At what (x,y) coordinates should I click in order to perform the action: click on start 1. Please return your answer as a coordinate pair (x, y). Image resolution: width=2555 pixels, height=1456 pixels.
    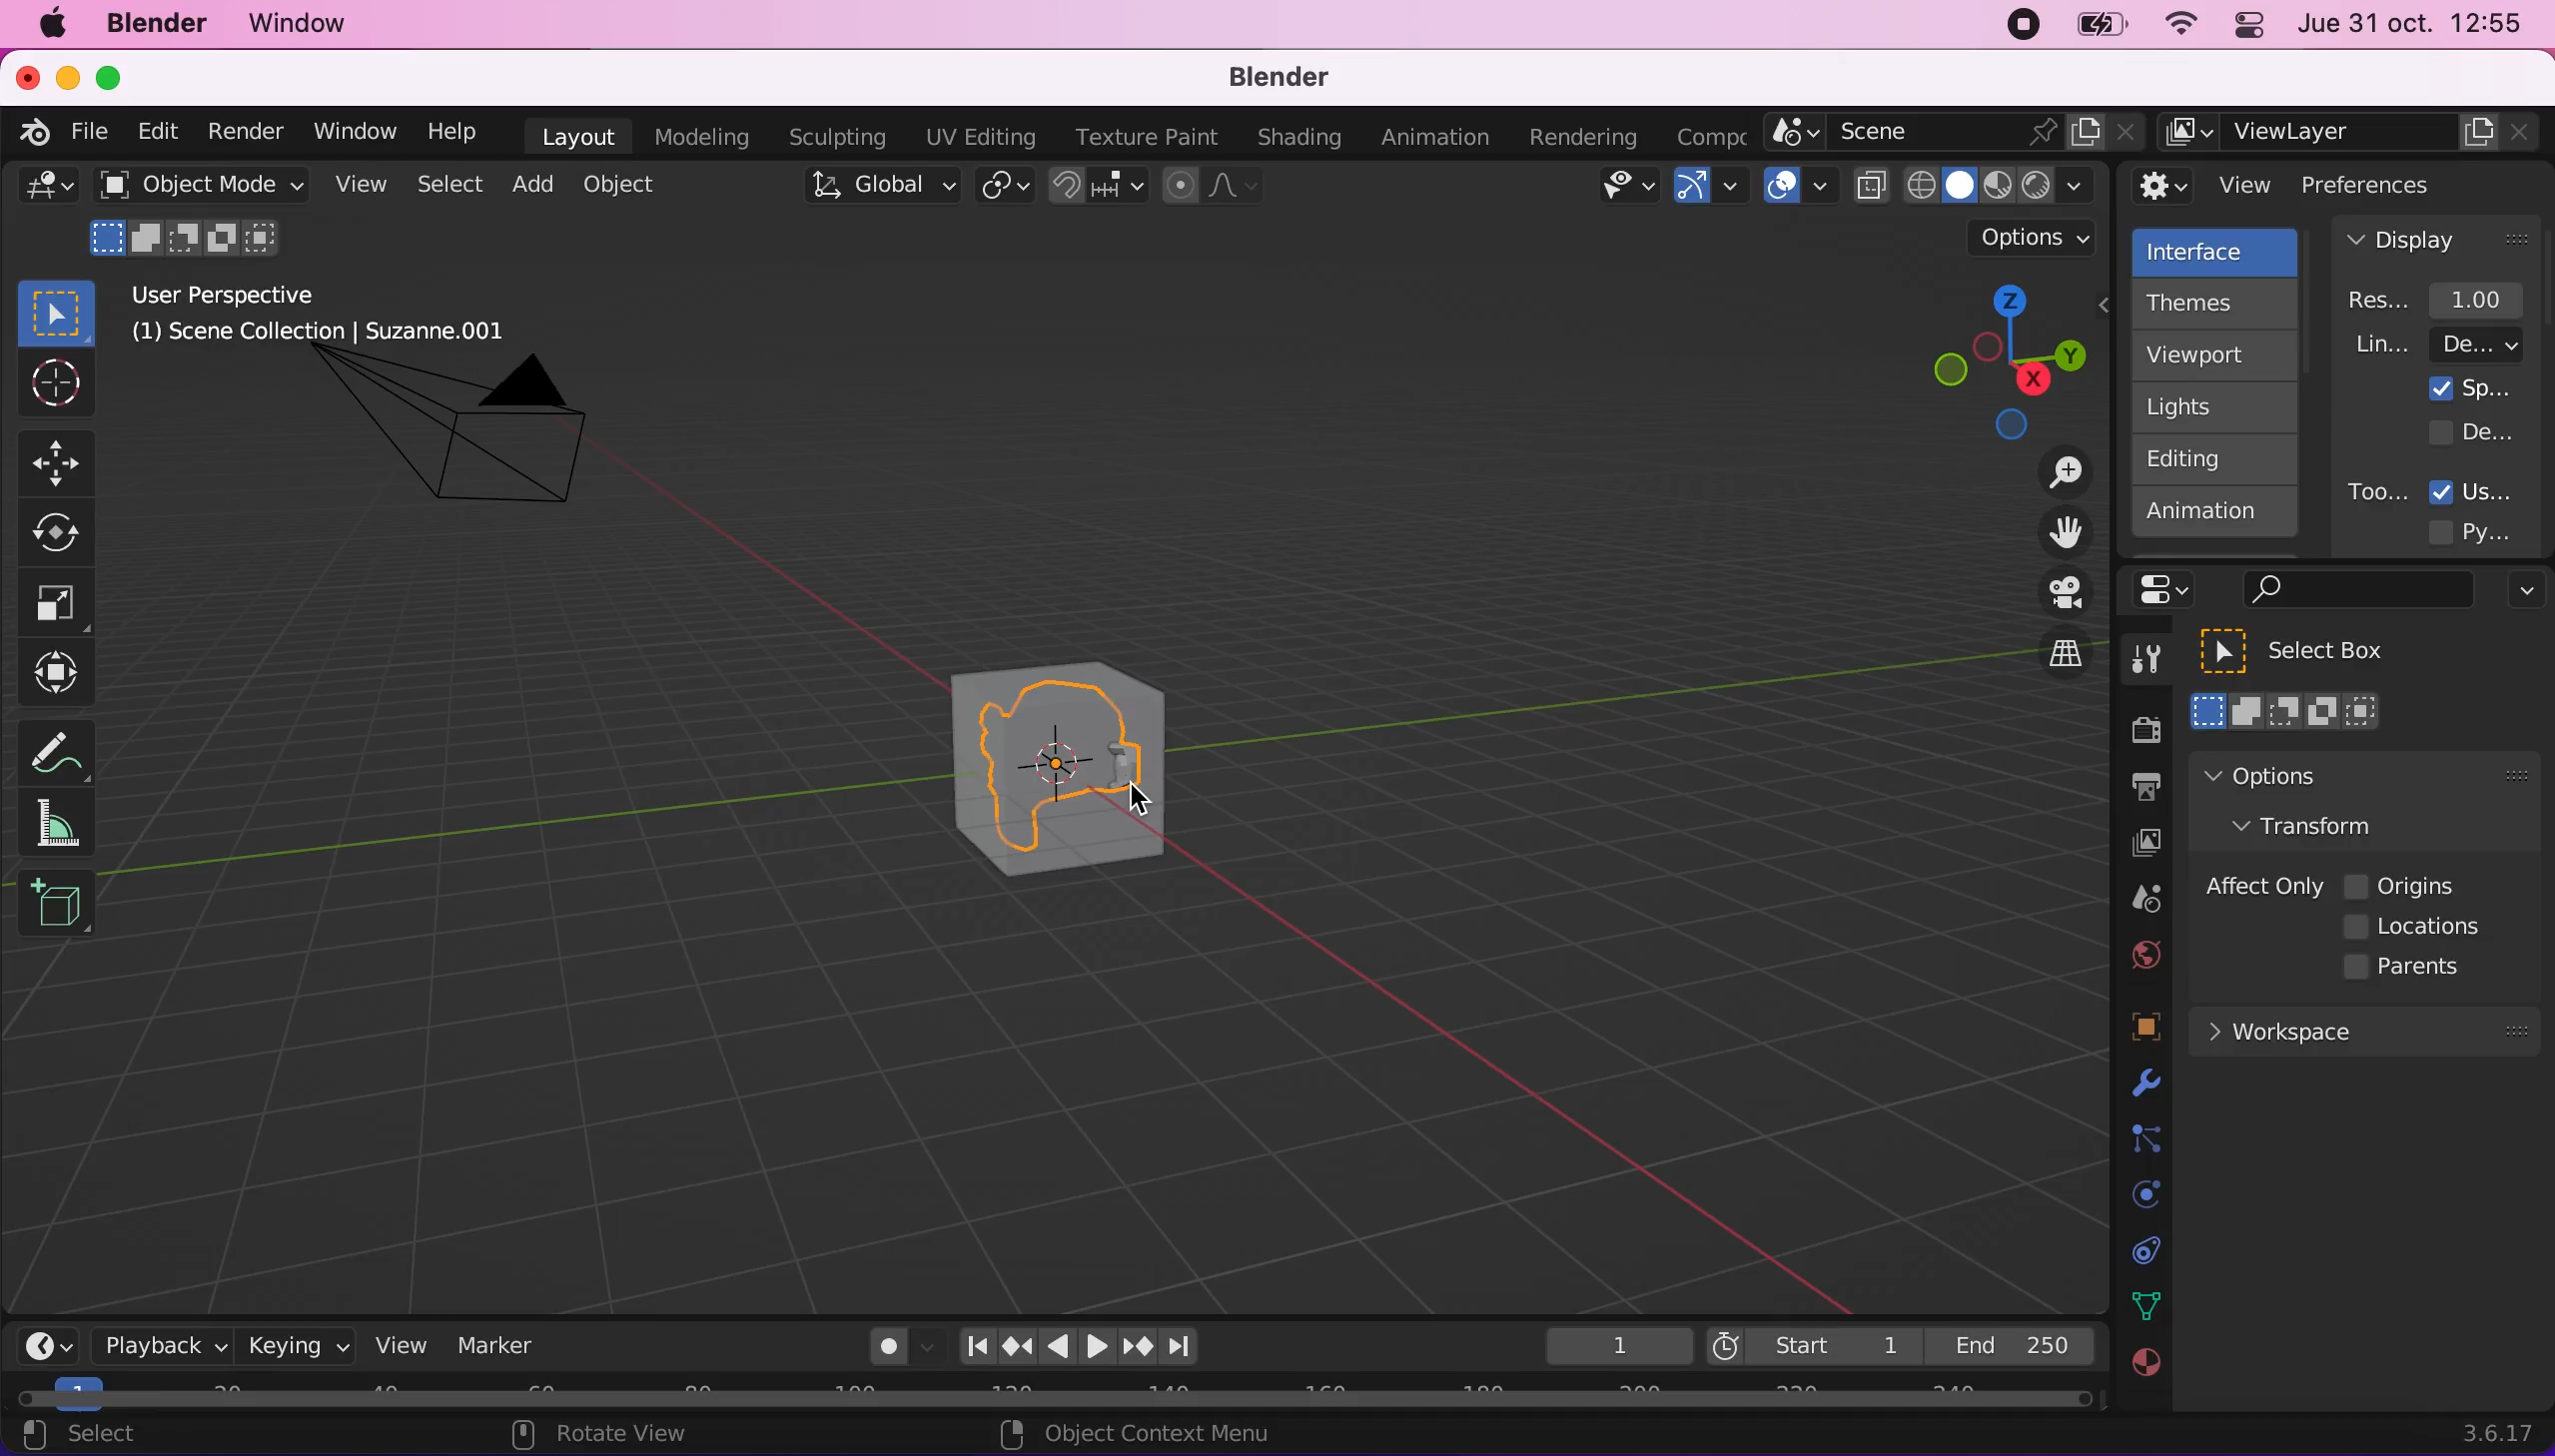
    Looking at the image, I should click on (1811, 1345).